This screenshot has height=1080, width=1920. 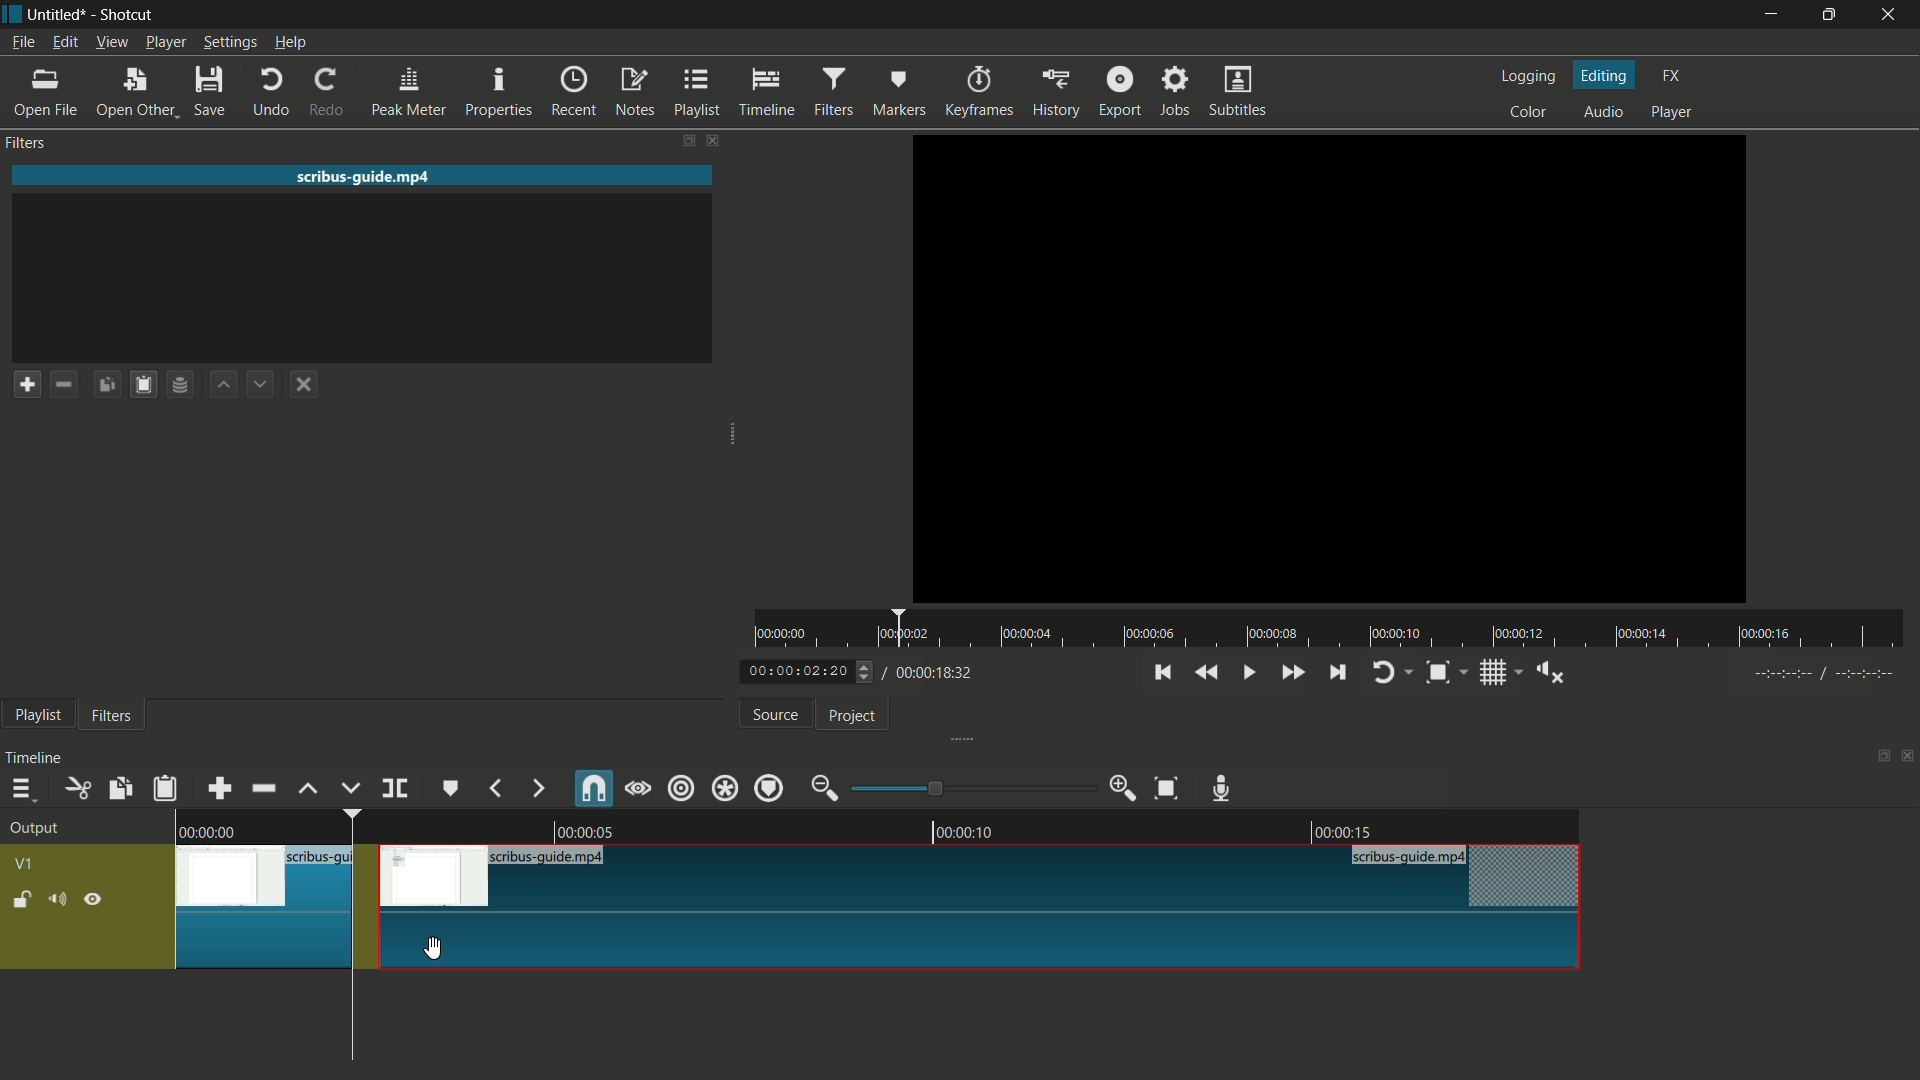 I want to click on open other, so click(x=136, y=92).